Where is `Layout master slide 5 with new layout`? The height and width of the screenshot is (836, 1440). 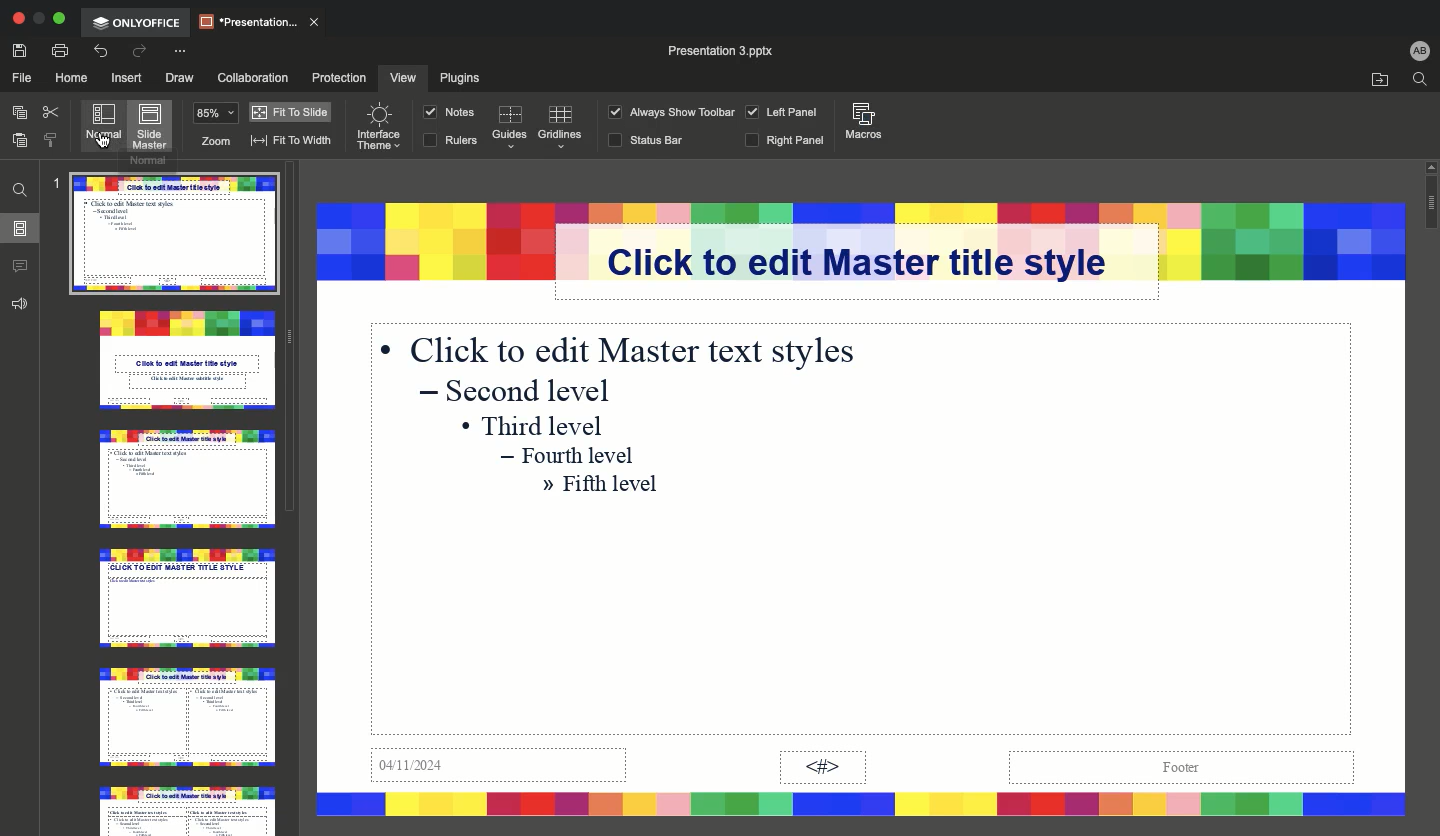
Layout master slide 5 with new layout is located at coordinates (182, 716).